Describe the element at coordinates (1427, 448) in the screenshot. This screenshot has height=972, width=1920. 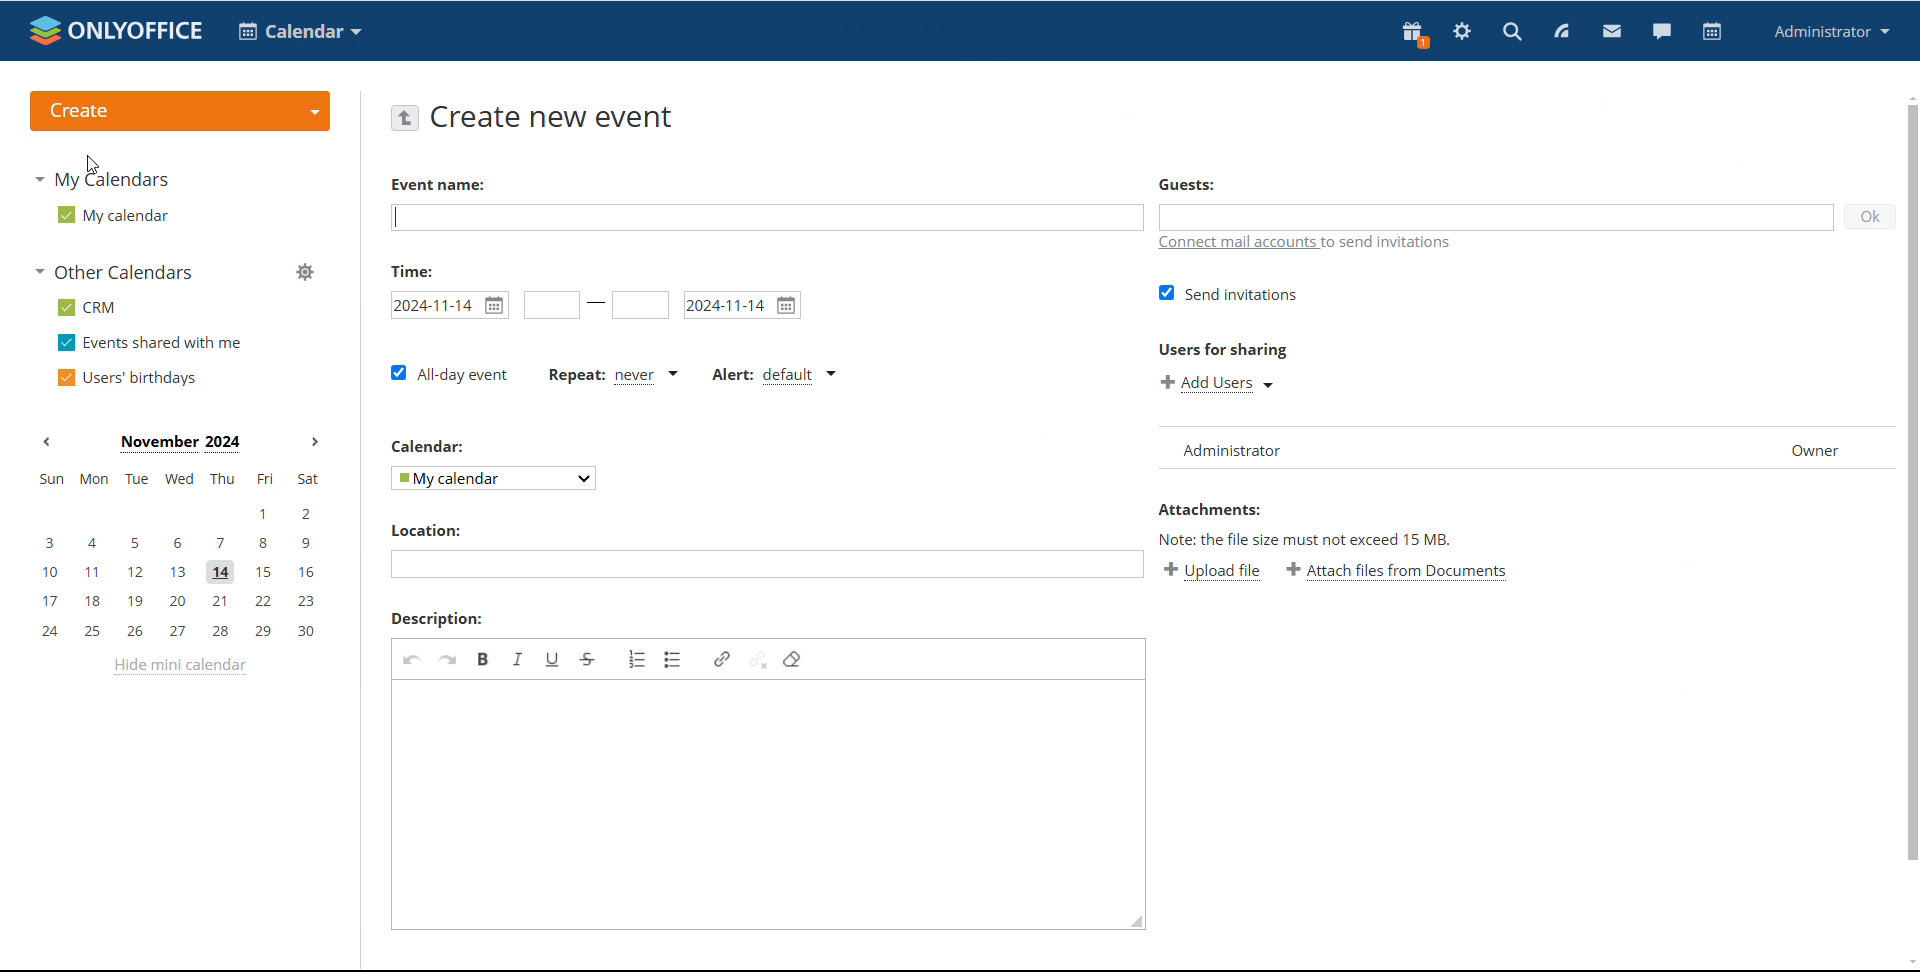
I see `list of users` at that location.